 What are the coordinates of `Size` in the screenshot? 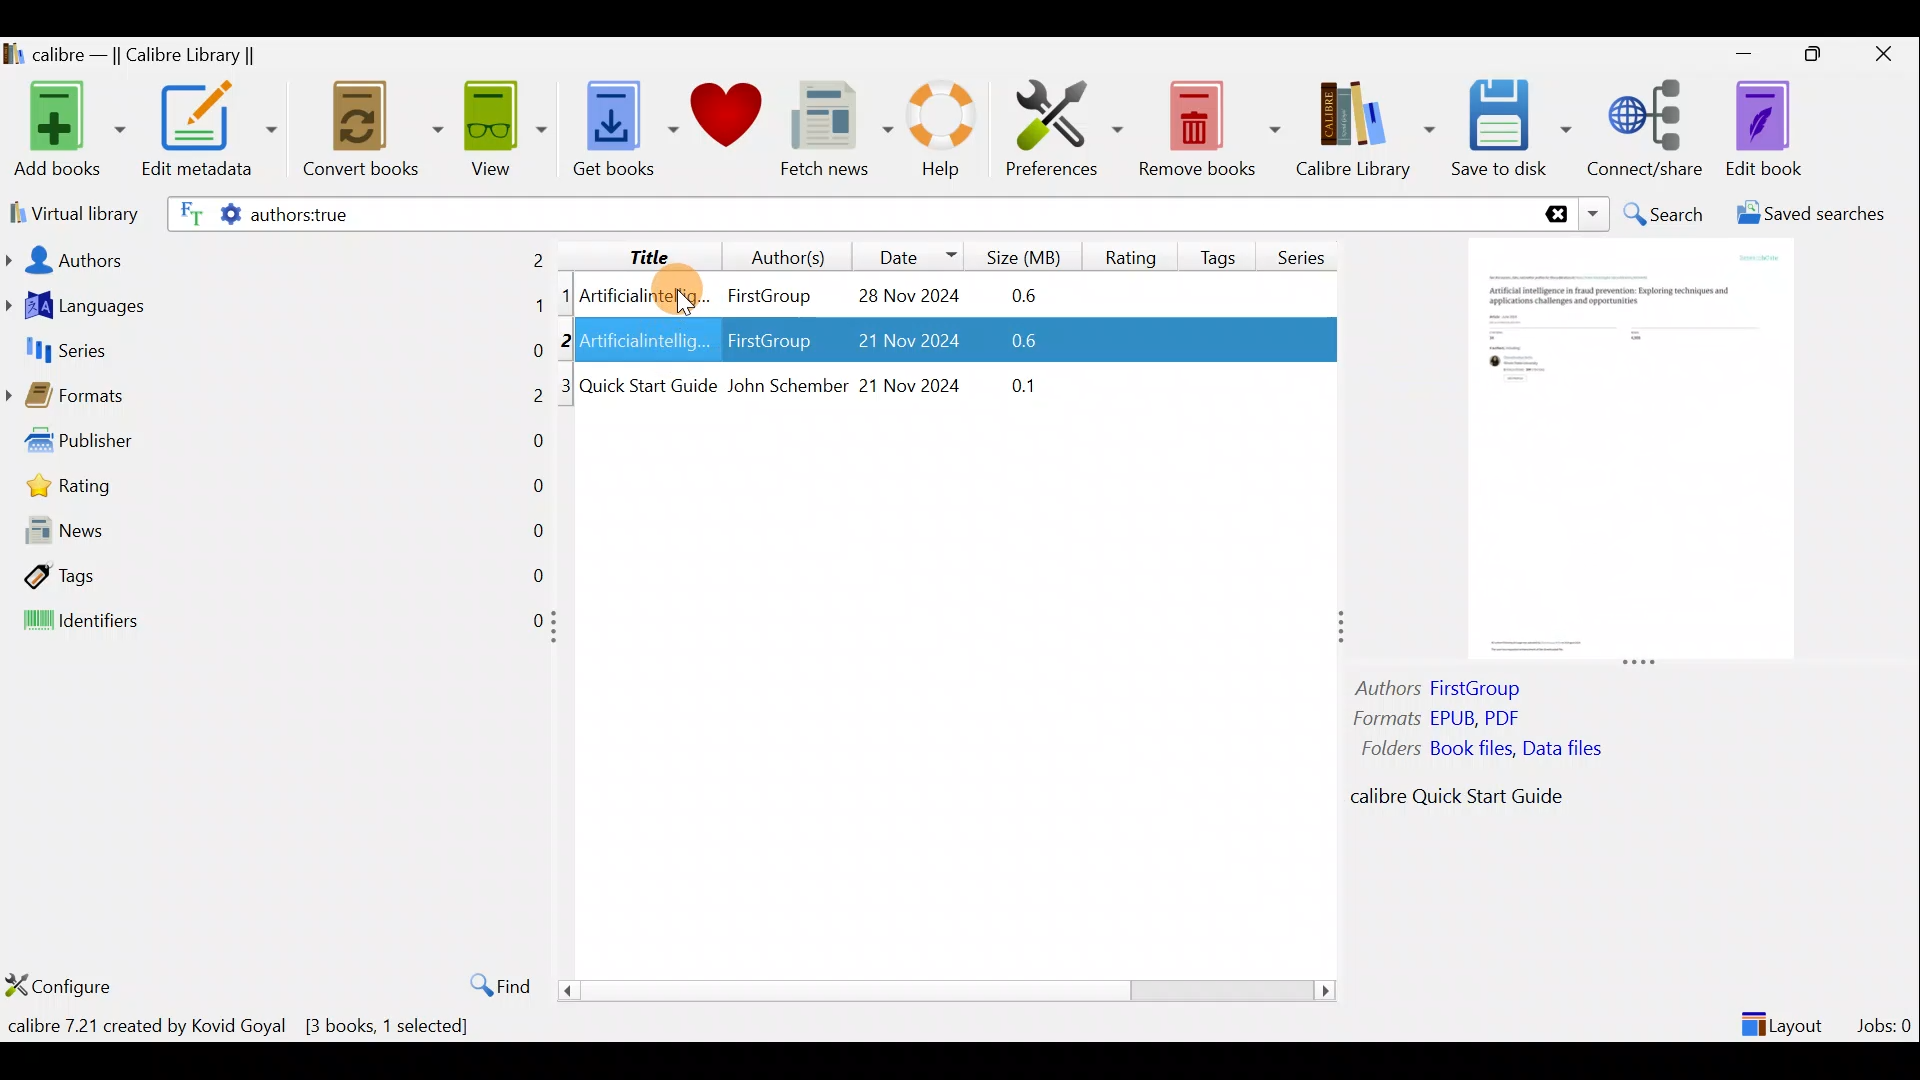 It's located at (1028, 254).